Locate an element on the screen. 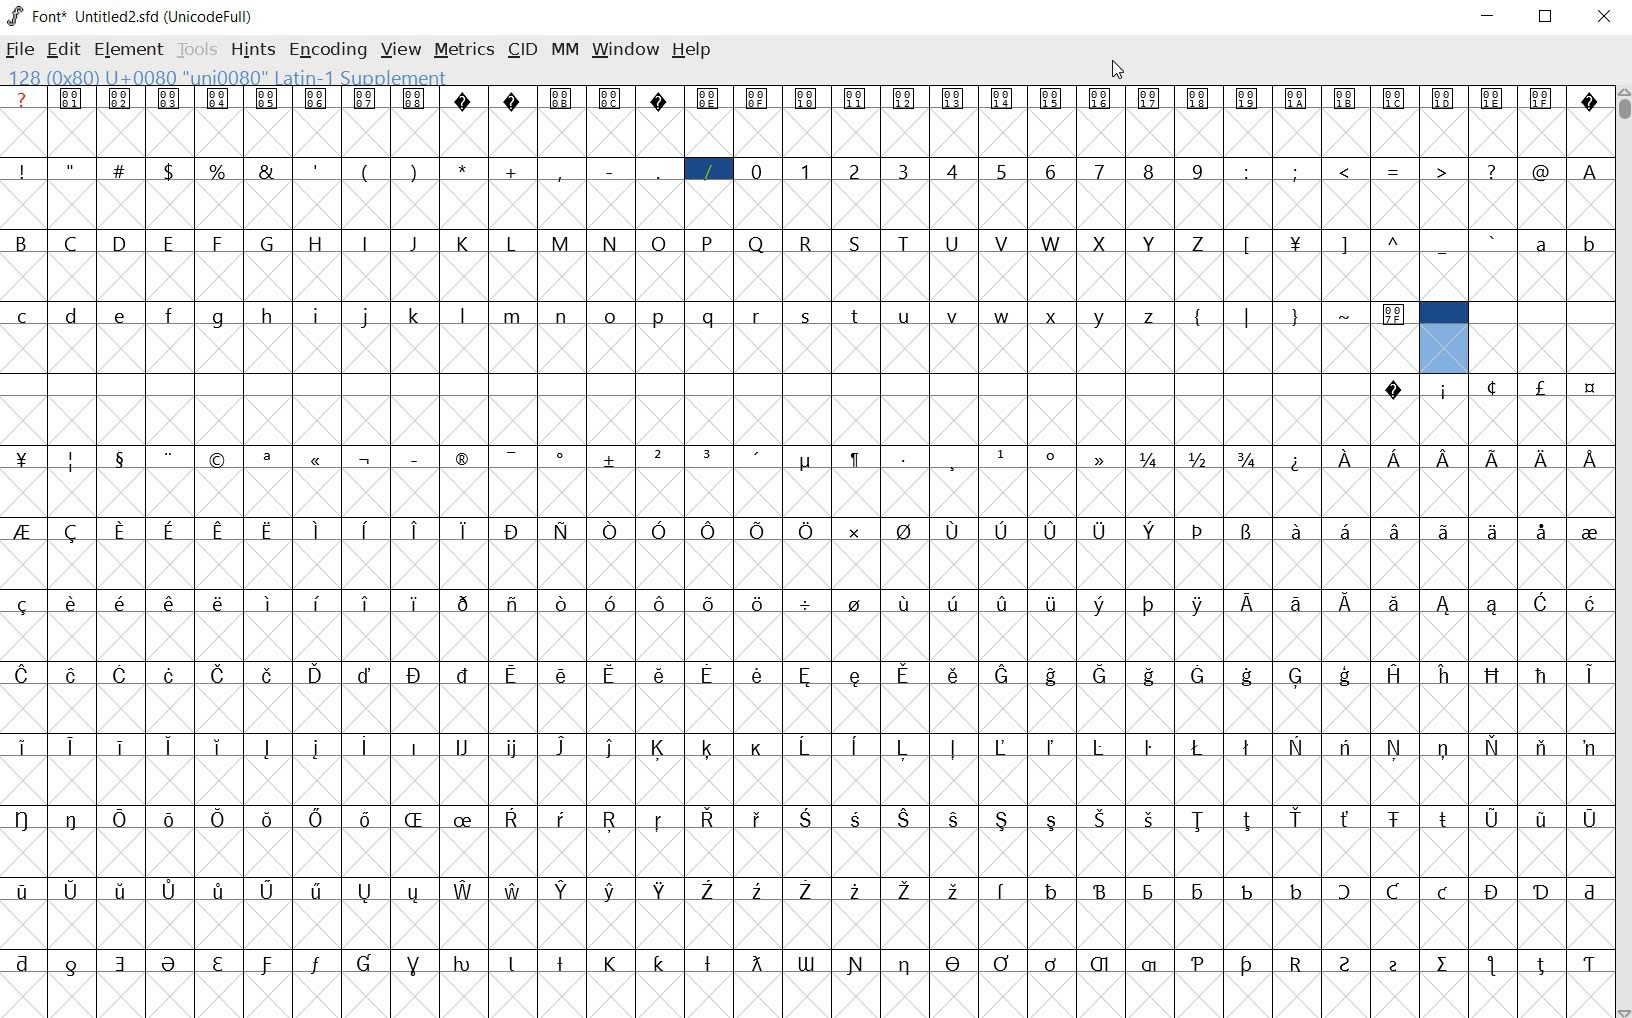  Symbol is located at coordinates (317, 747).